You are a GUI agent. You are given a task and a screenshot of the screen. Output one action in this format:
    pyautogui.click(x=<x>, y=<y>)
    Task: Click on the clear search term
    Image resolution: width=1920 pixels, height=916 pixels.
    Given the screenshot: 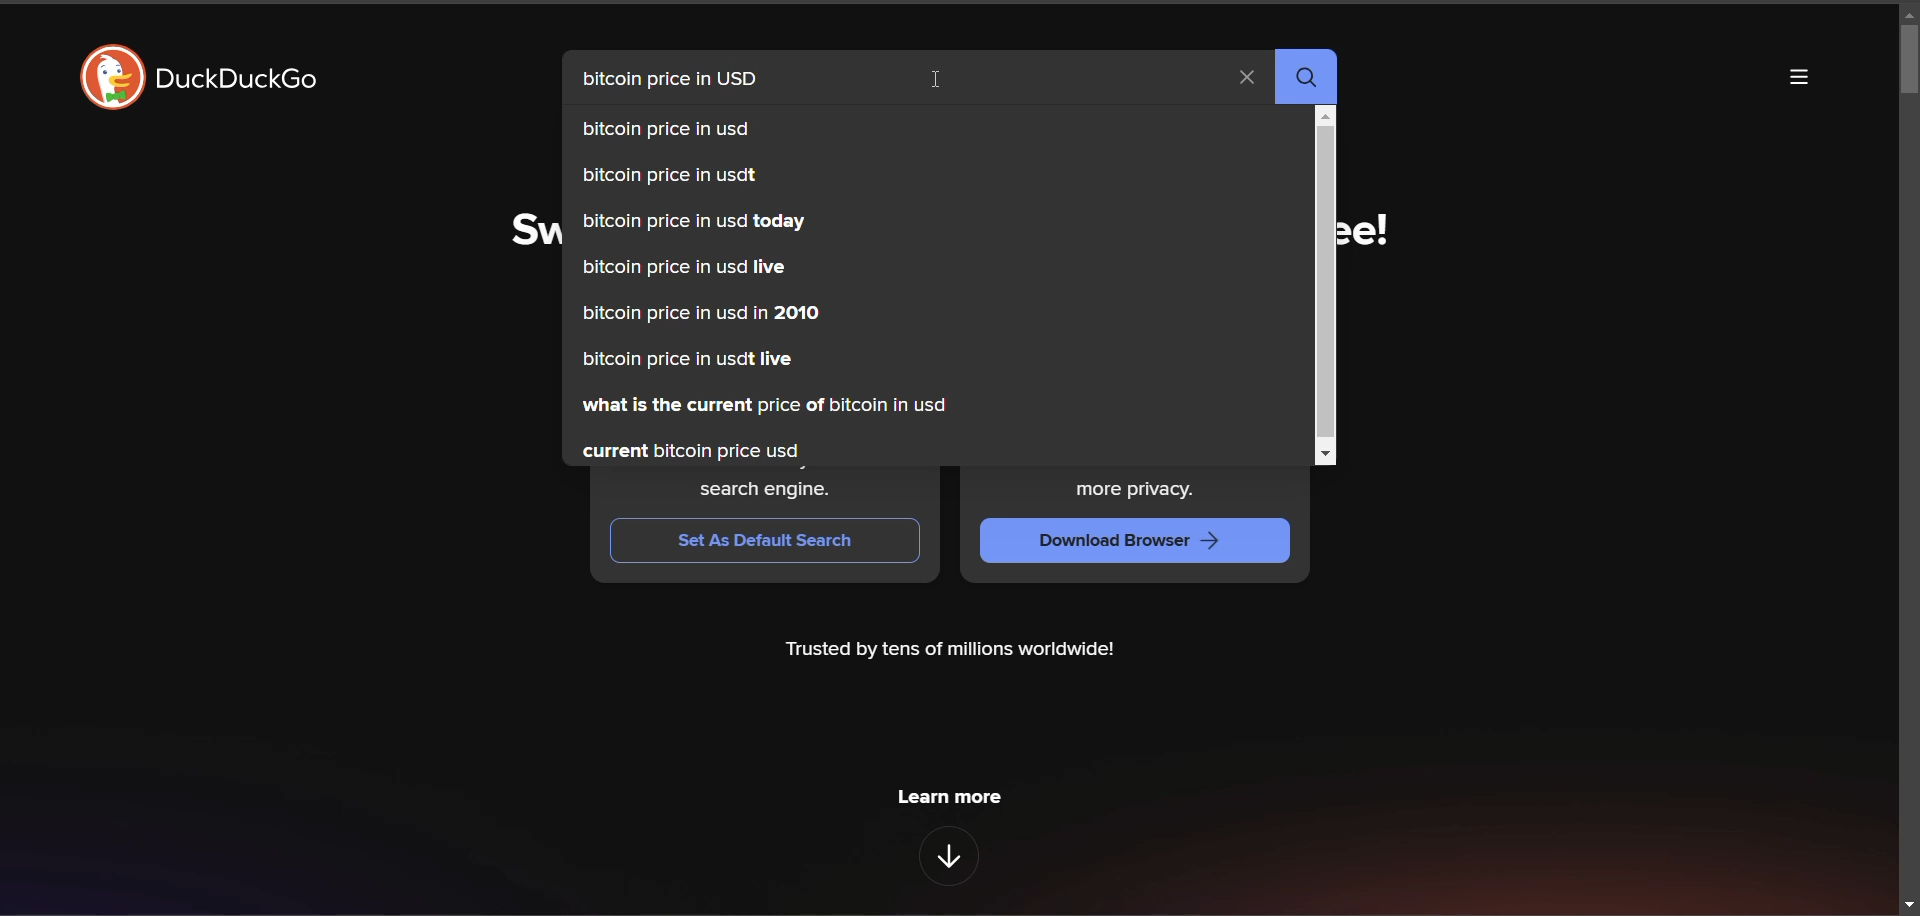 What is the action you would take?
    pyautogui.click(x=1248, y=79)
    